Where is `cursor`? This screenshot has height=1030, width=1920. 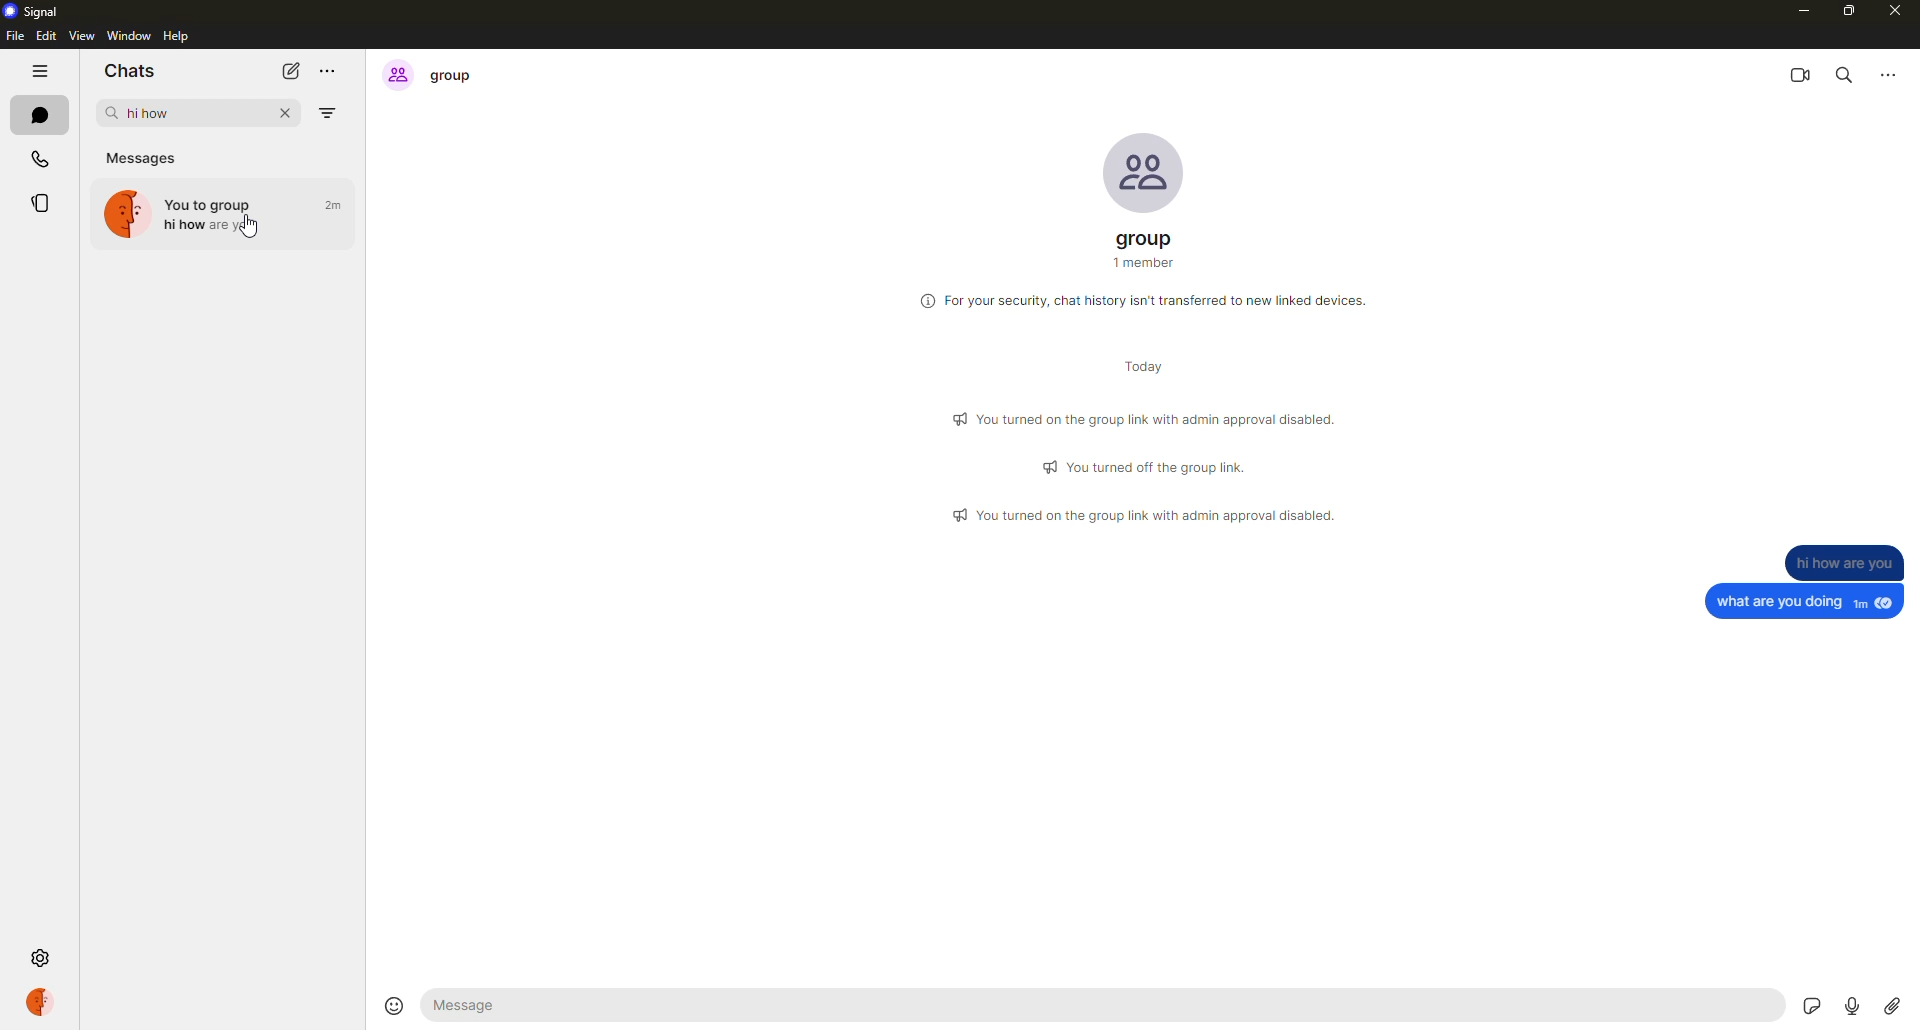
cursor is located at coordinates (248, 231).